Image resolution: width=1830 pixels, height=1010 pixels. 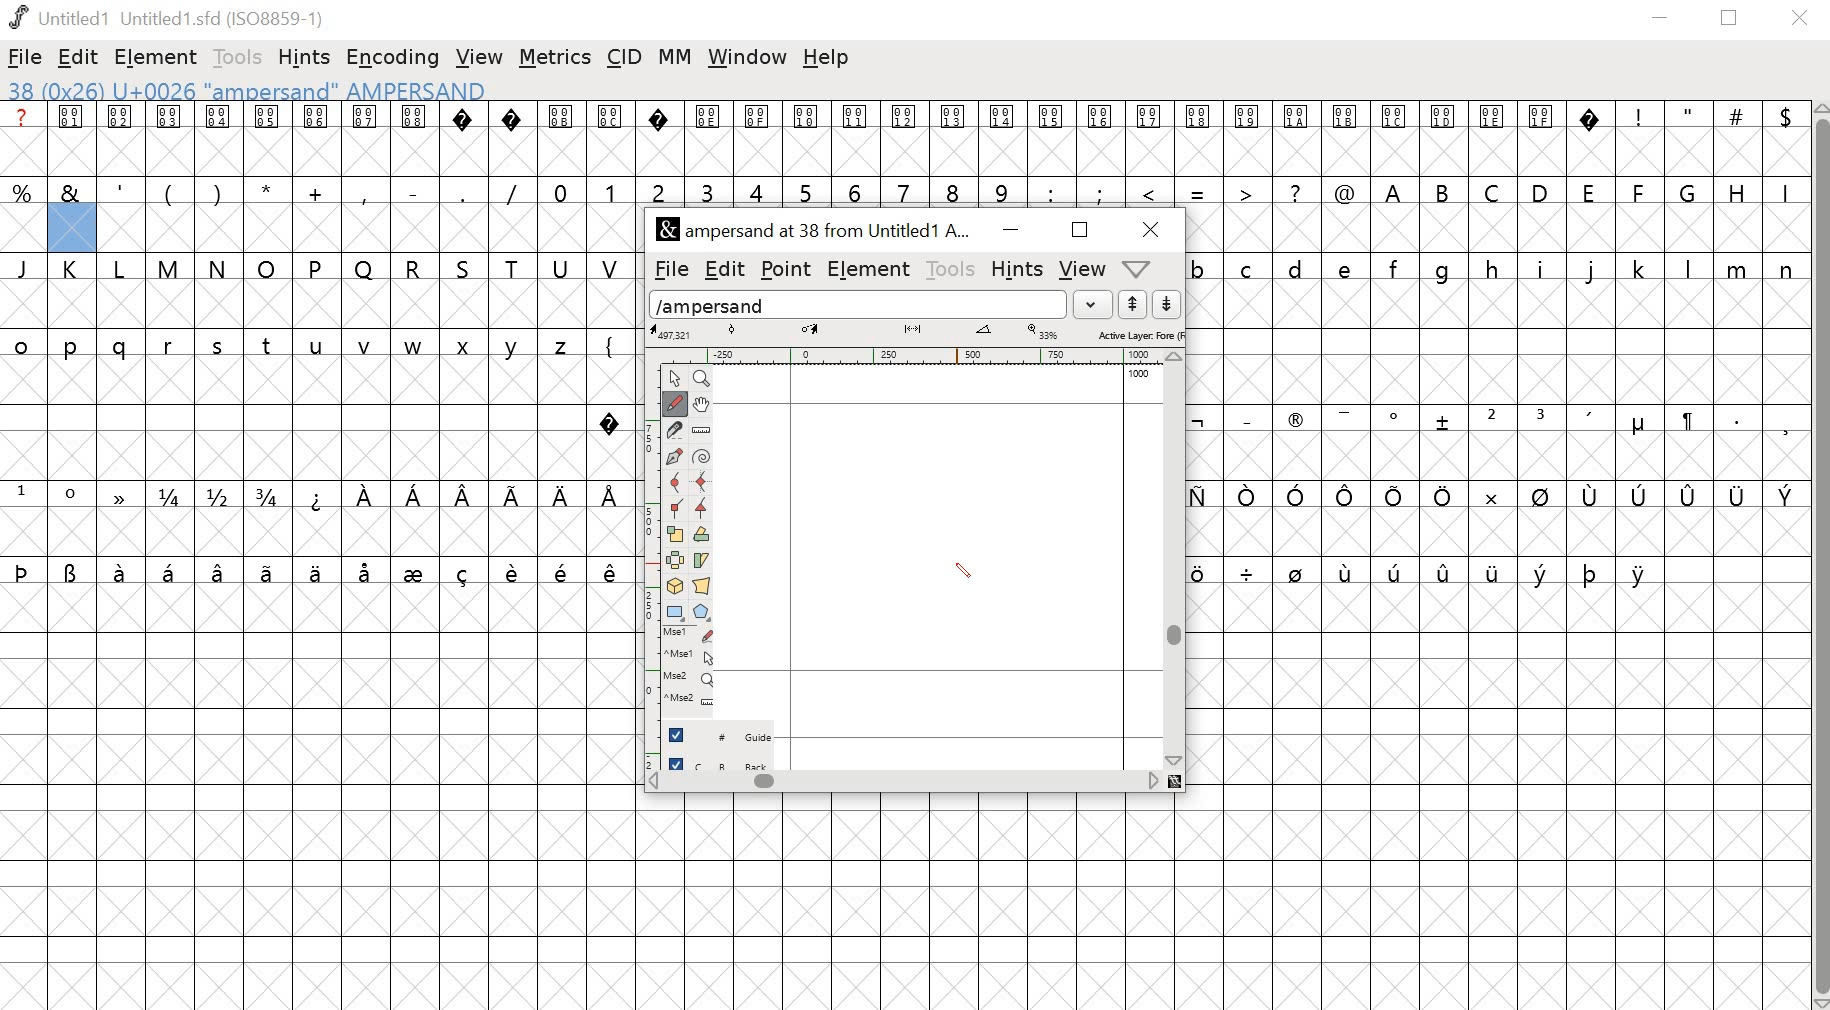 I want to click on K, so click(x=75, y=270).